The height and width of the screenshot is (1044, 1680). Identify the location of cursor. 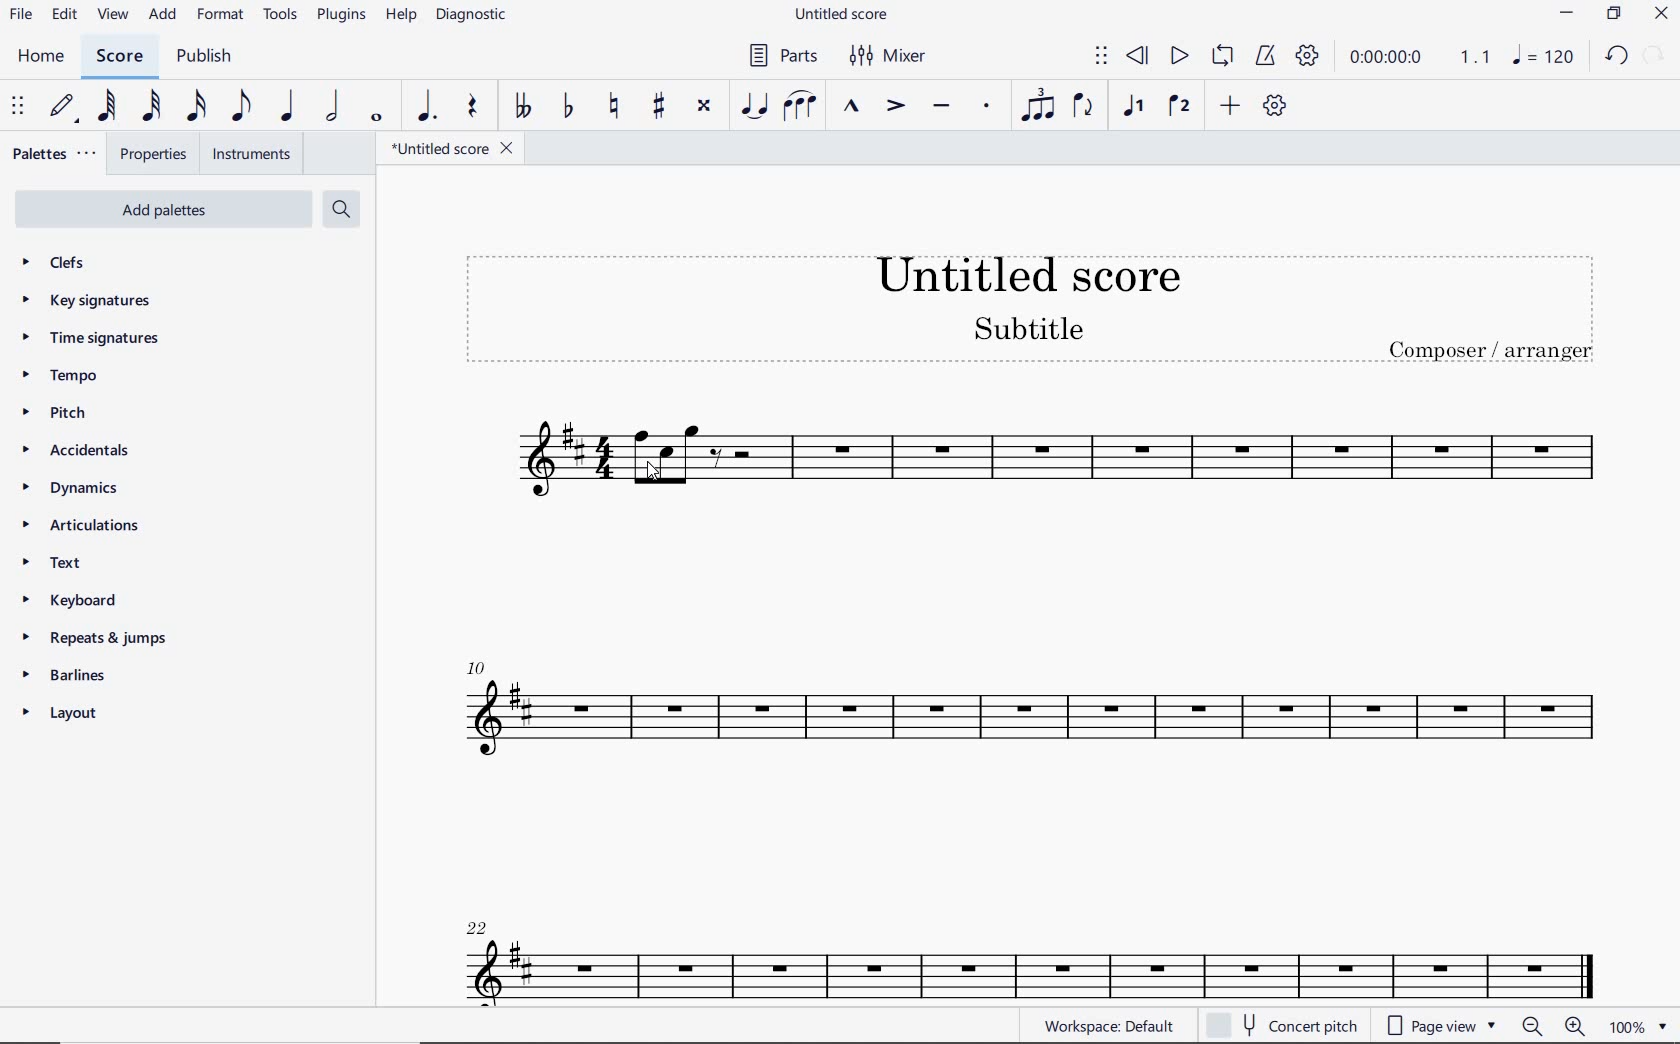
(653, 476).